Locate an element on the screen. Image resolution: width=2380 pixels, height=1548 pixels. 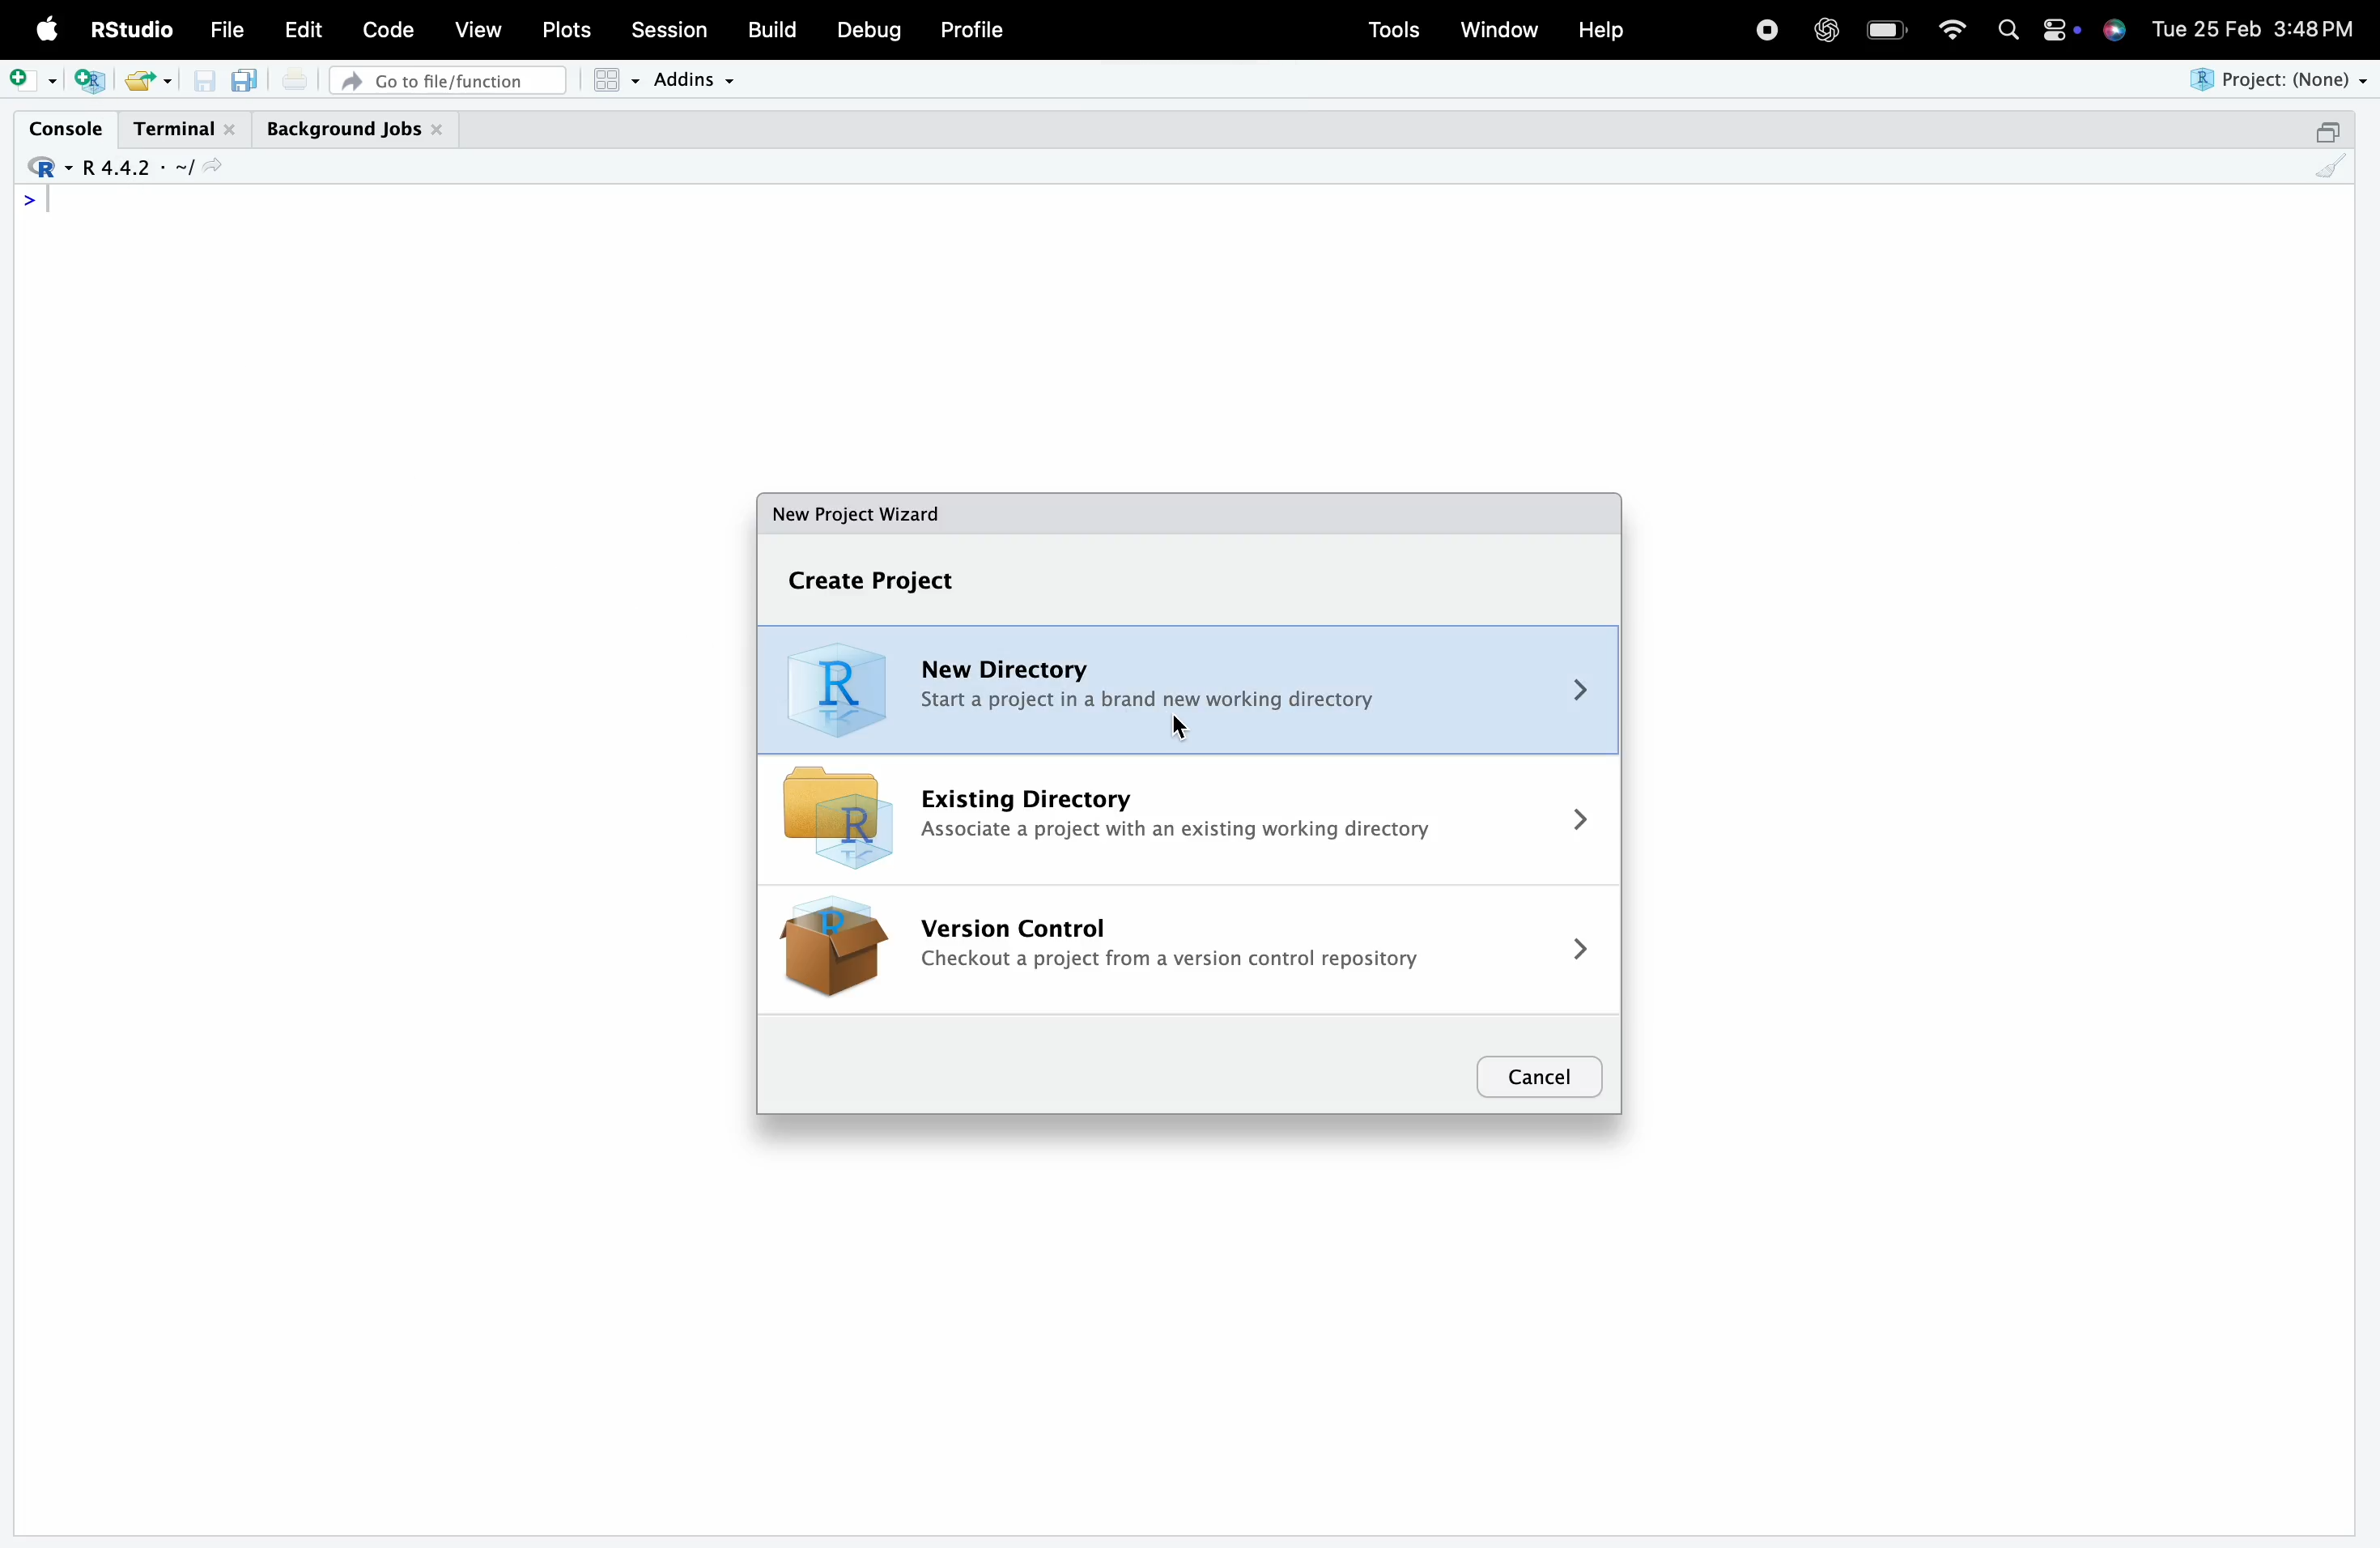
Window is located at coordinates (1499, 27).